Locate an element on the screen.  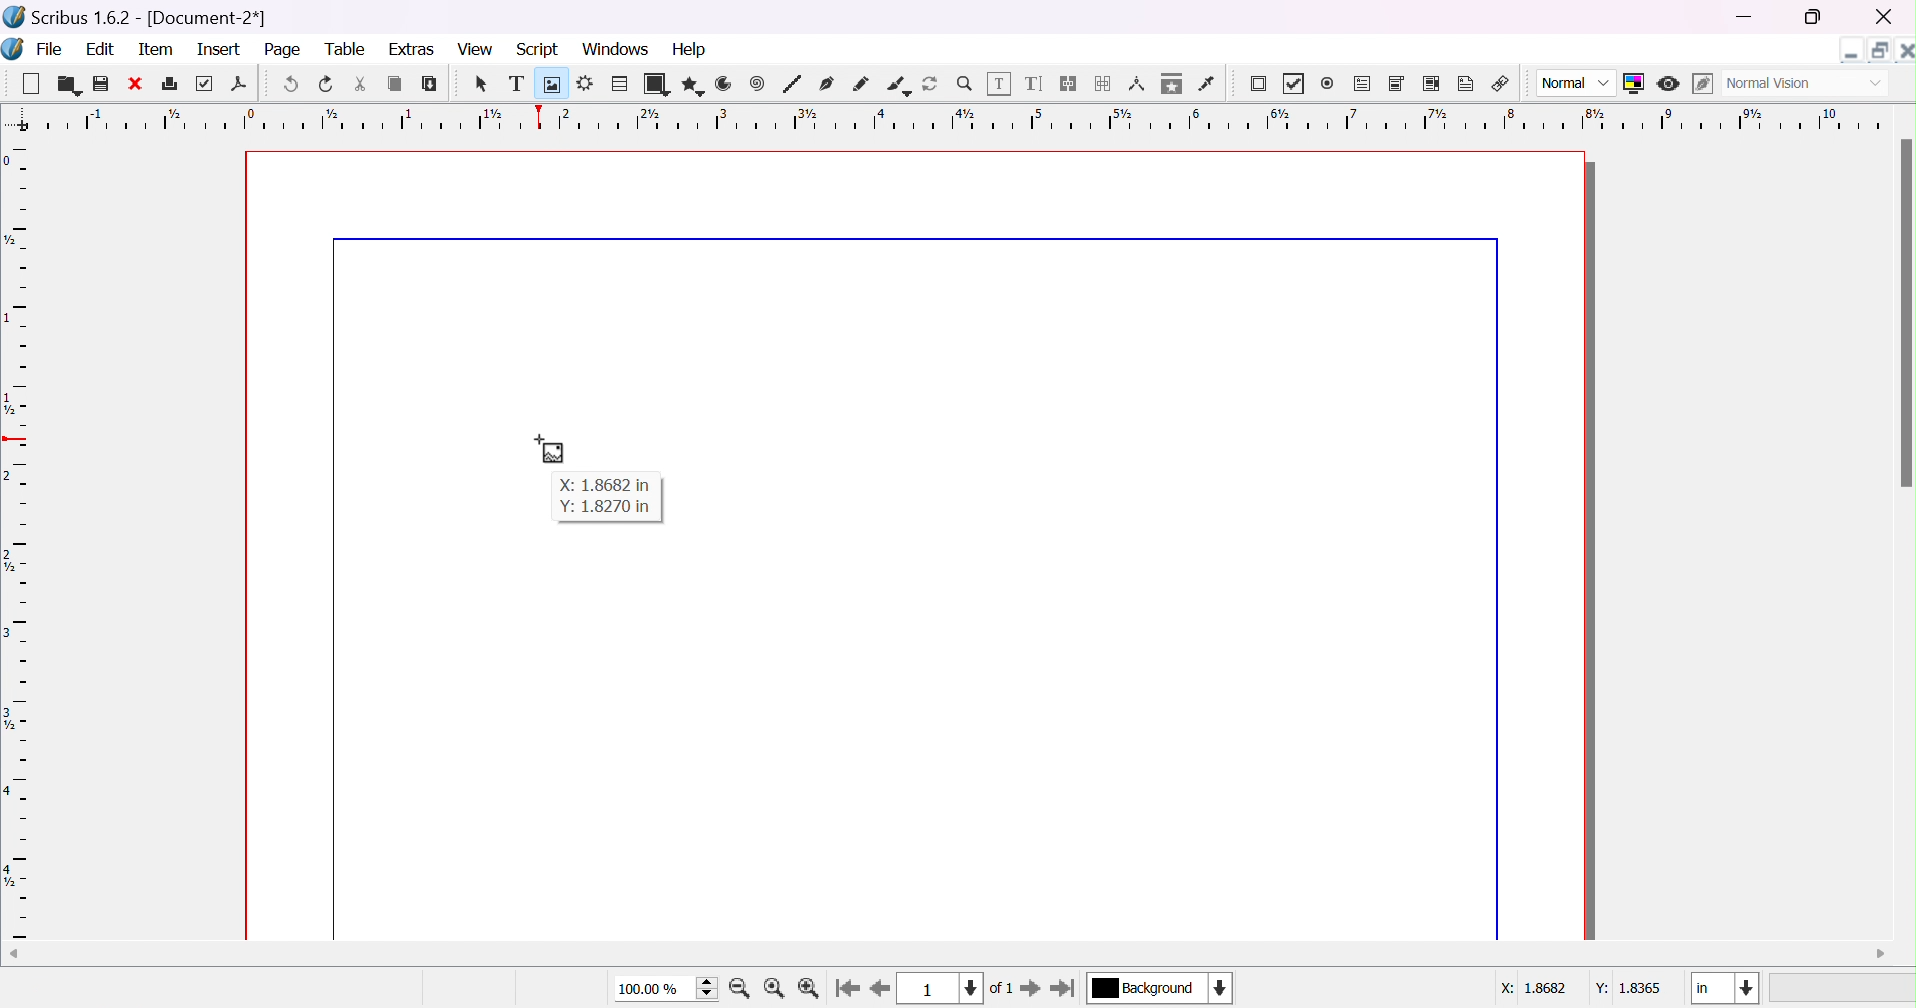
print is located at coordinates (168, 82).